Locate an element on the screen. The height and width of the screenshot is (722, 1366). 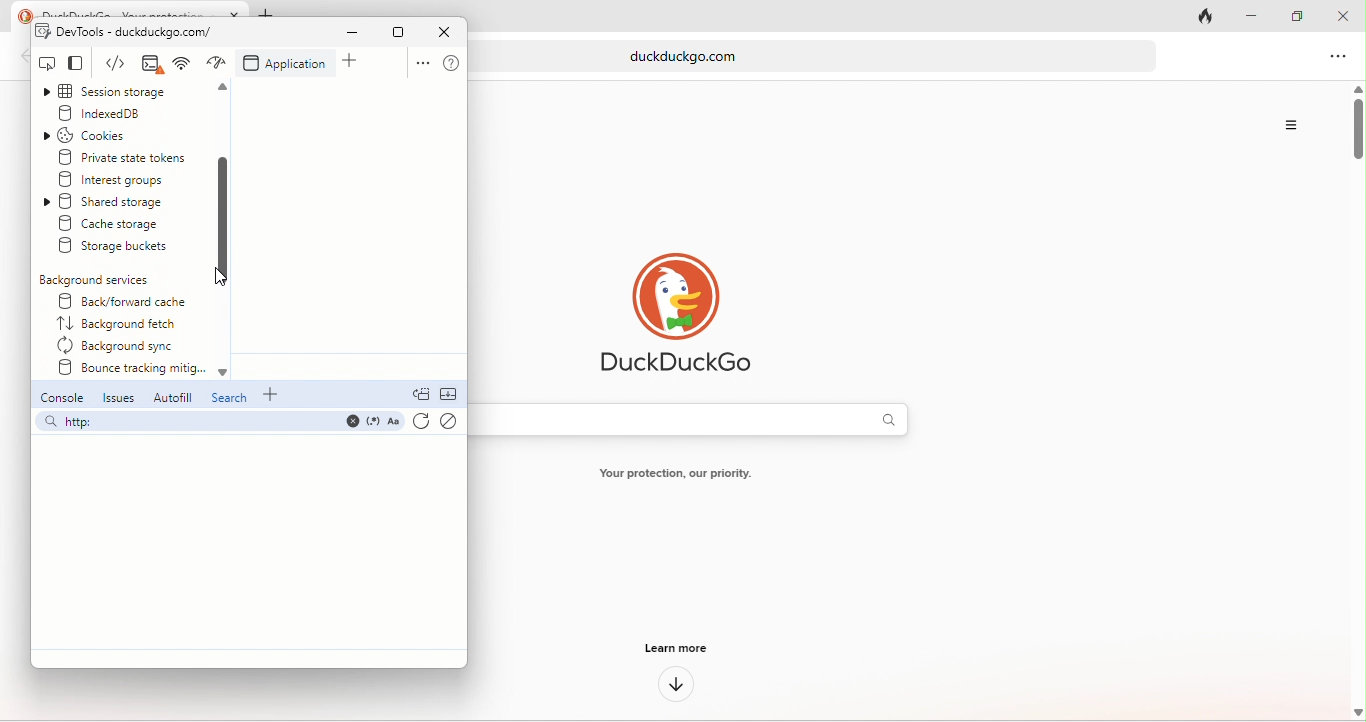
back/forward cache is located at coordinates (117, 301).